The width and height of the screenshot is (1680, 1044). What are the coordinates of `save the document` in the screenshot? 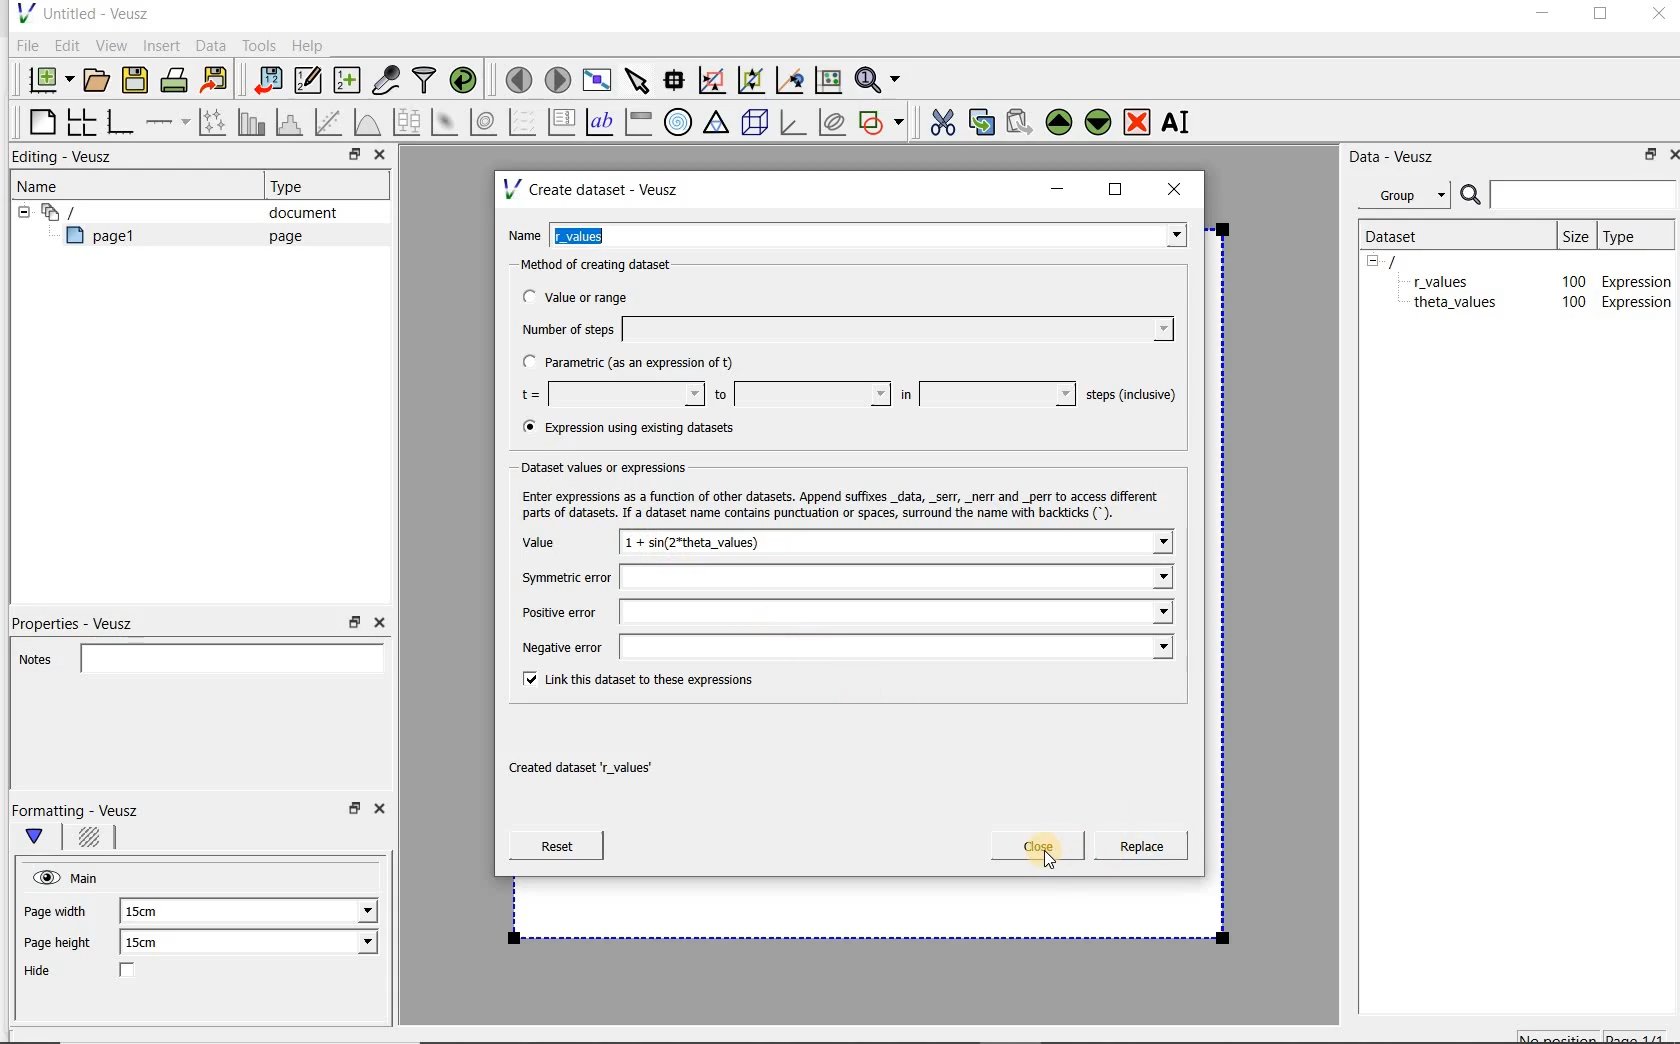 It's located at (140, 81).